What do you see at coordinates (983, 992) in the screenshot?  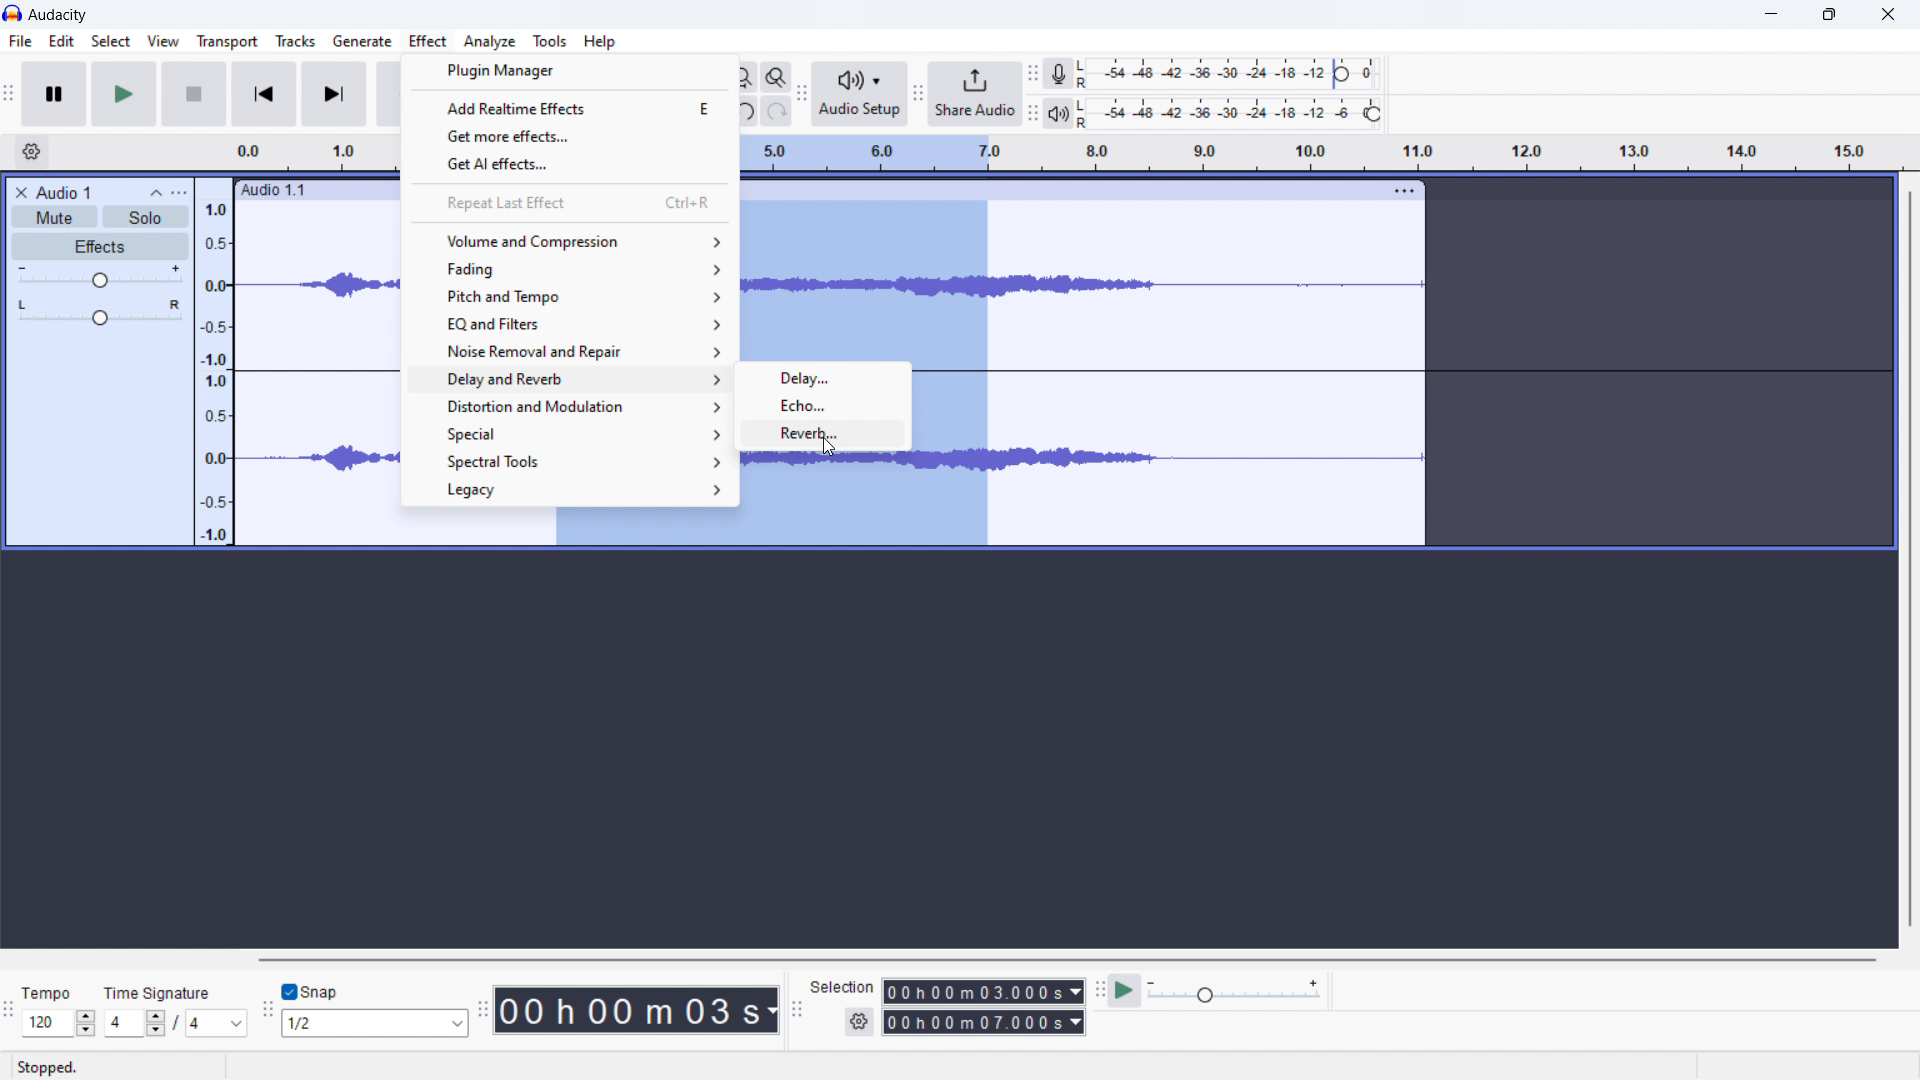 I see `00 h 00 m 03.000s` at bounding box center [983, 992].